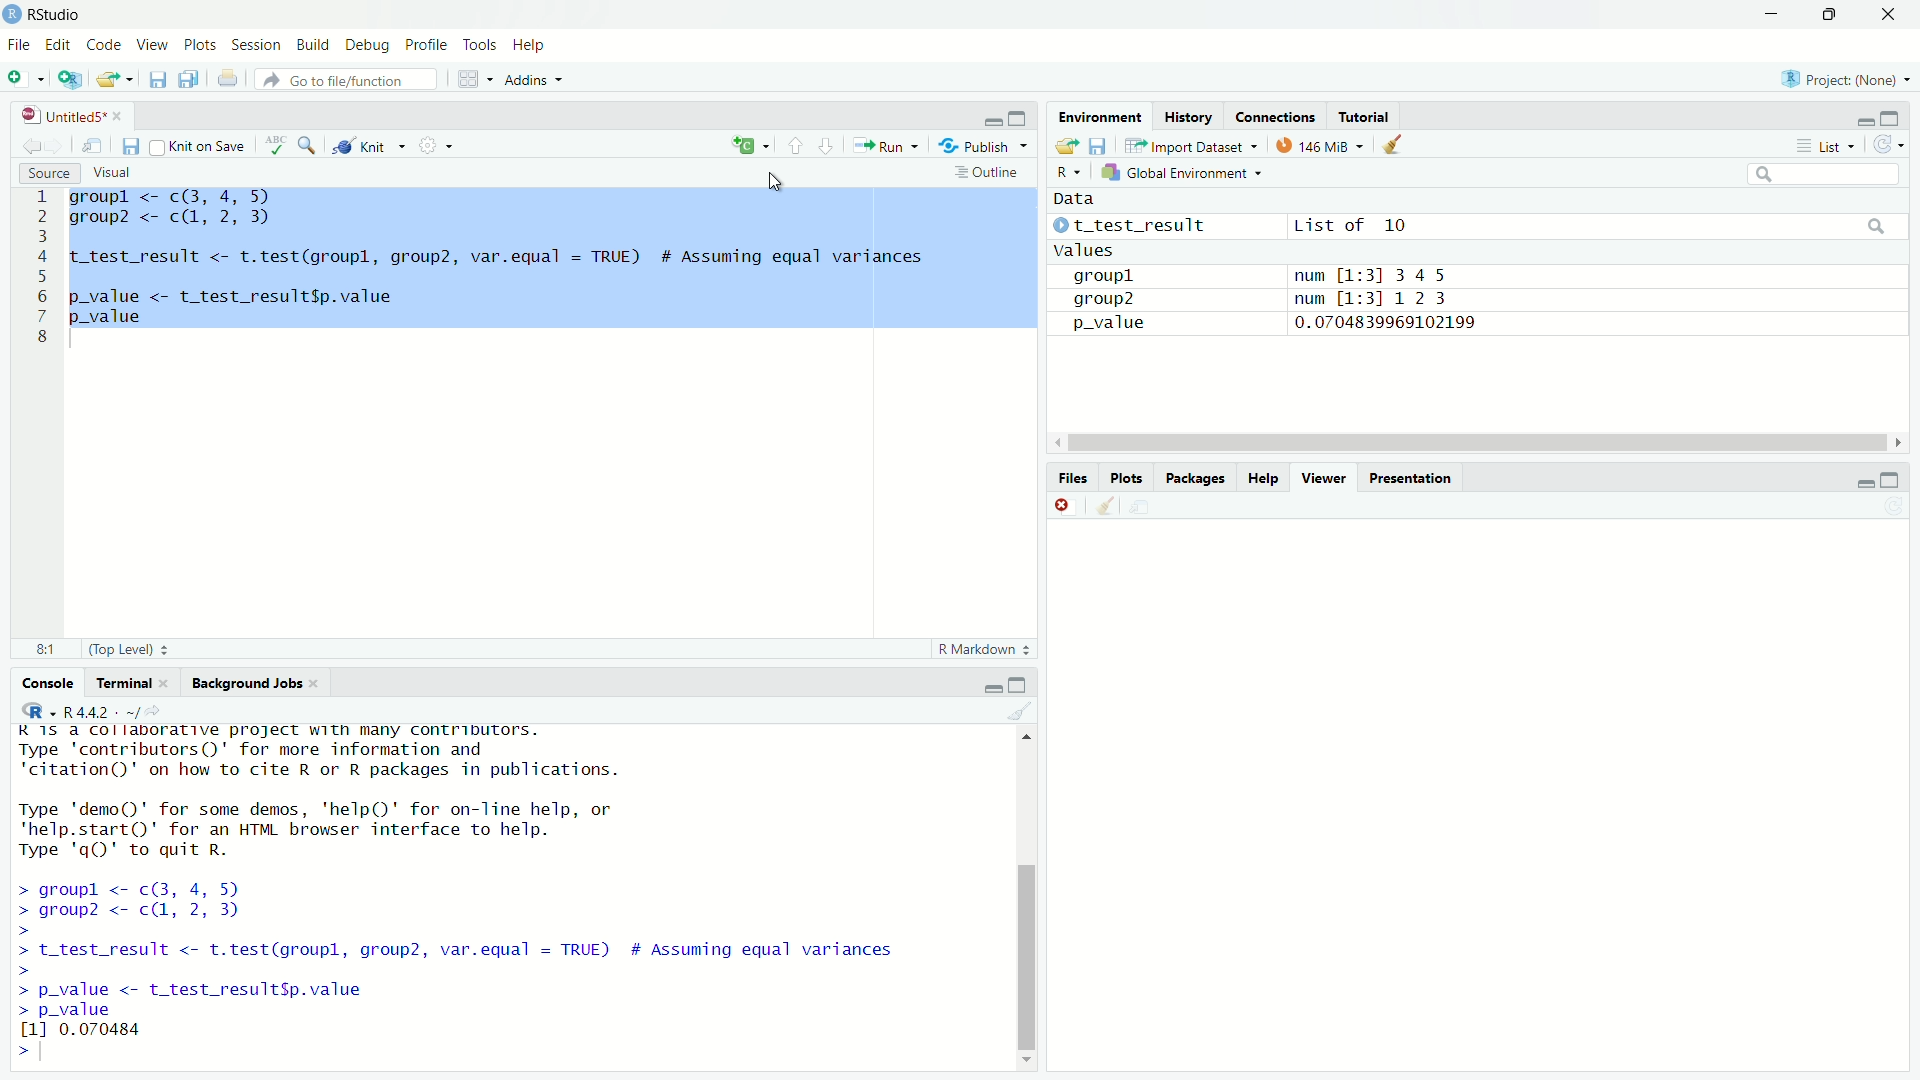 The image size is (1920, 1080). Describe the element at coordinates (104, 42) in the screenshot. I see `Code` at that location.